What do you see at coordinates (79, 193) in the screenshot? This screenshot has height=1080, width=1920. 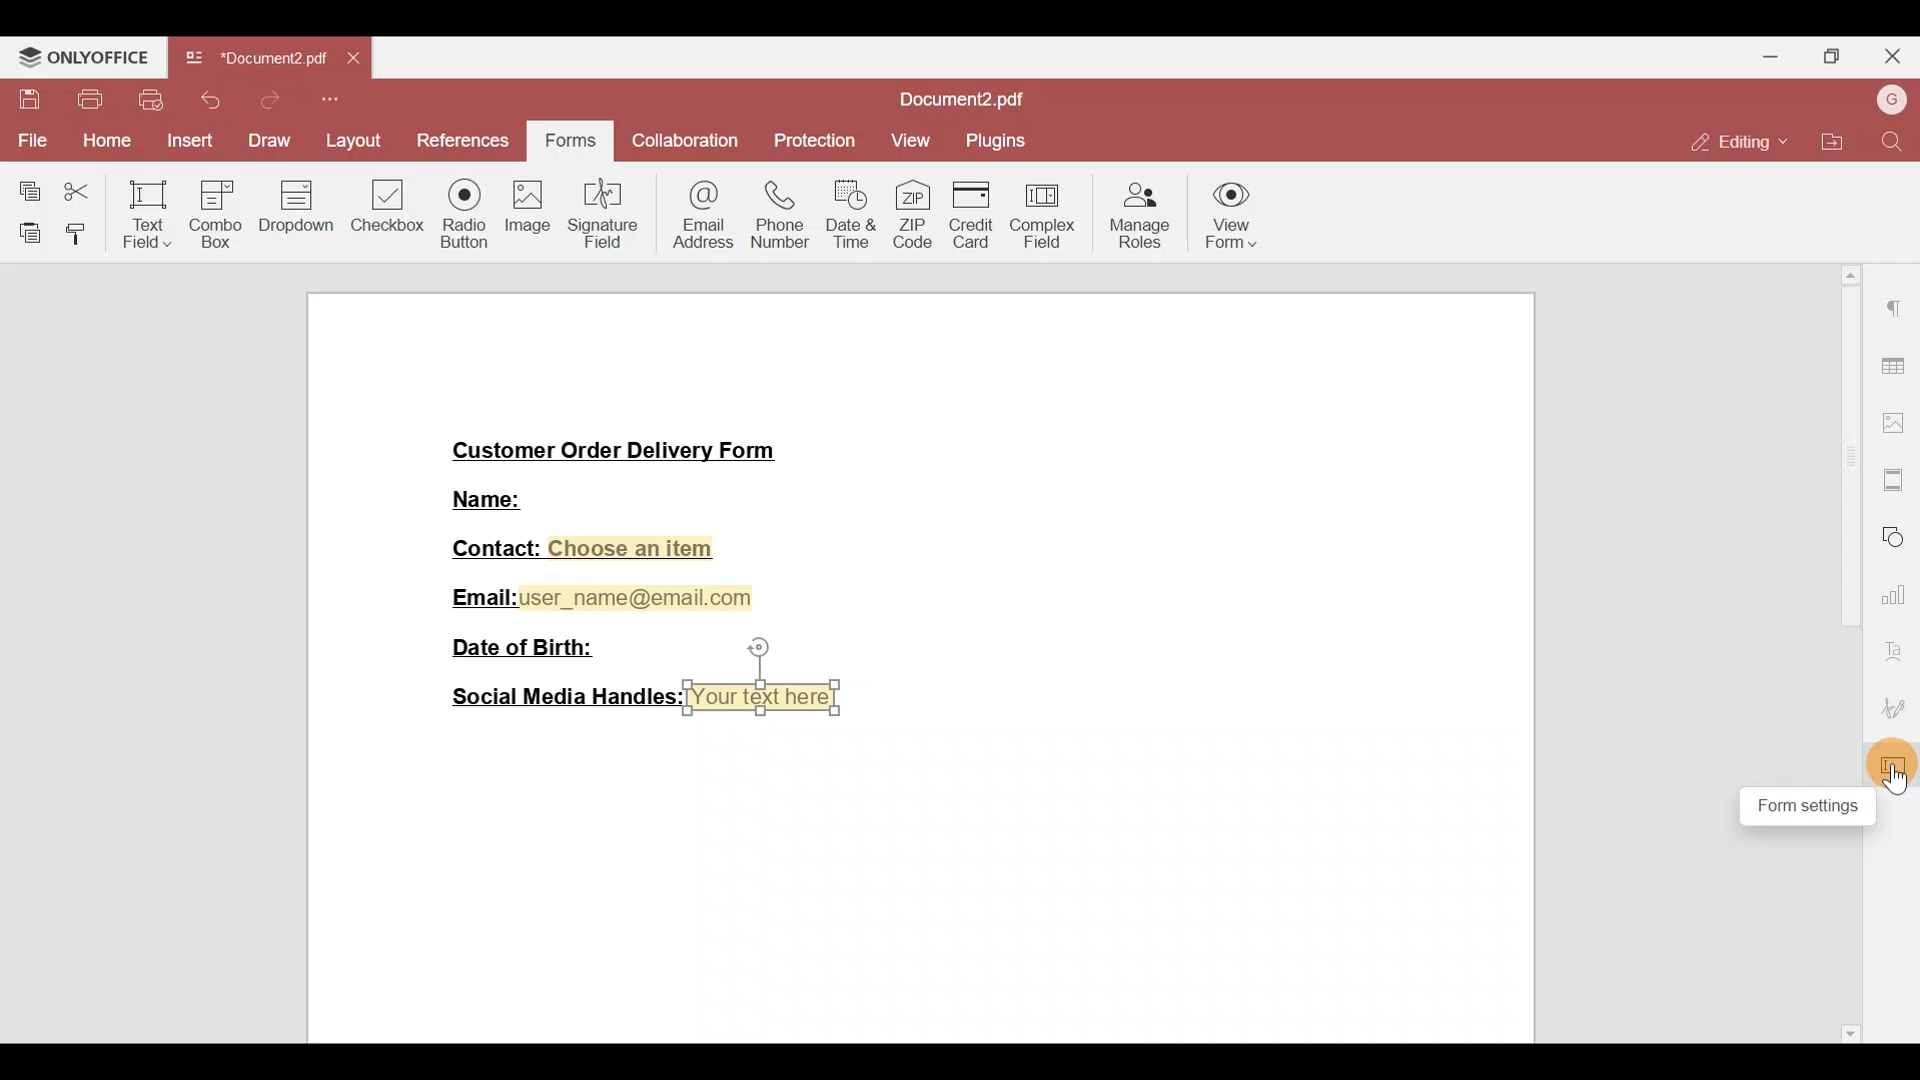 I see `Cut` at bounding box center [79, 193].